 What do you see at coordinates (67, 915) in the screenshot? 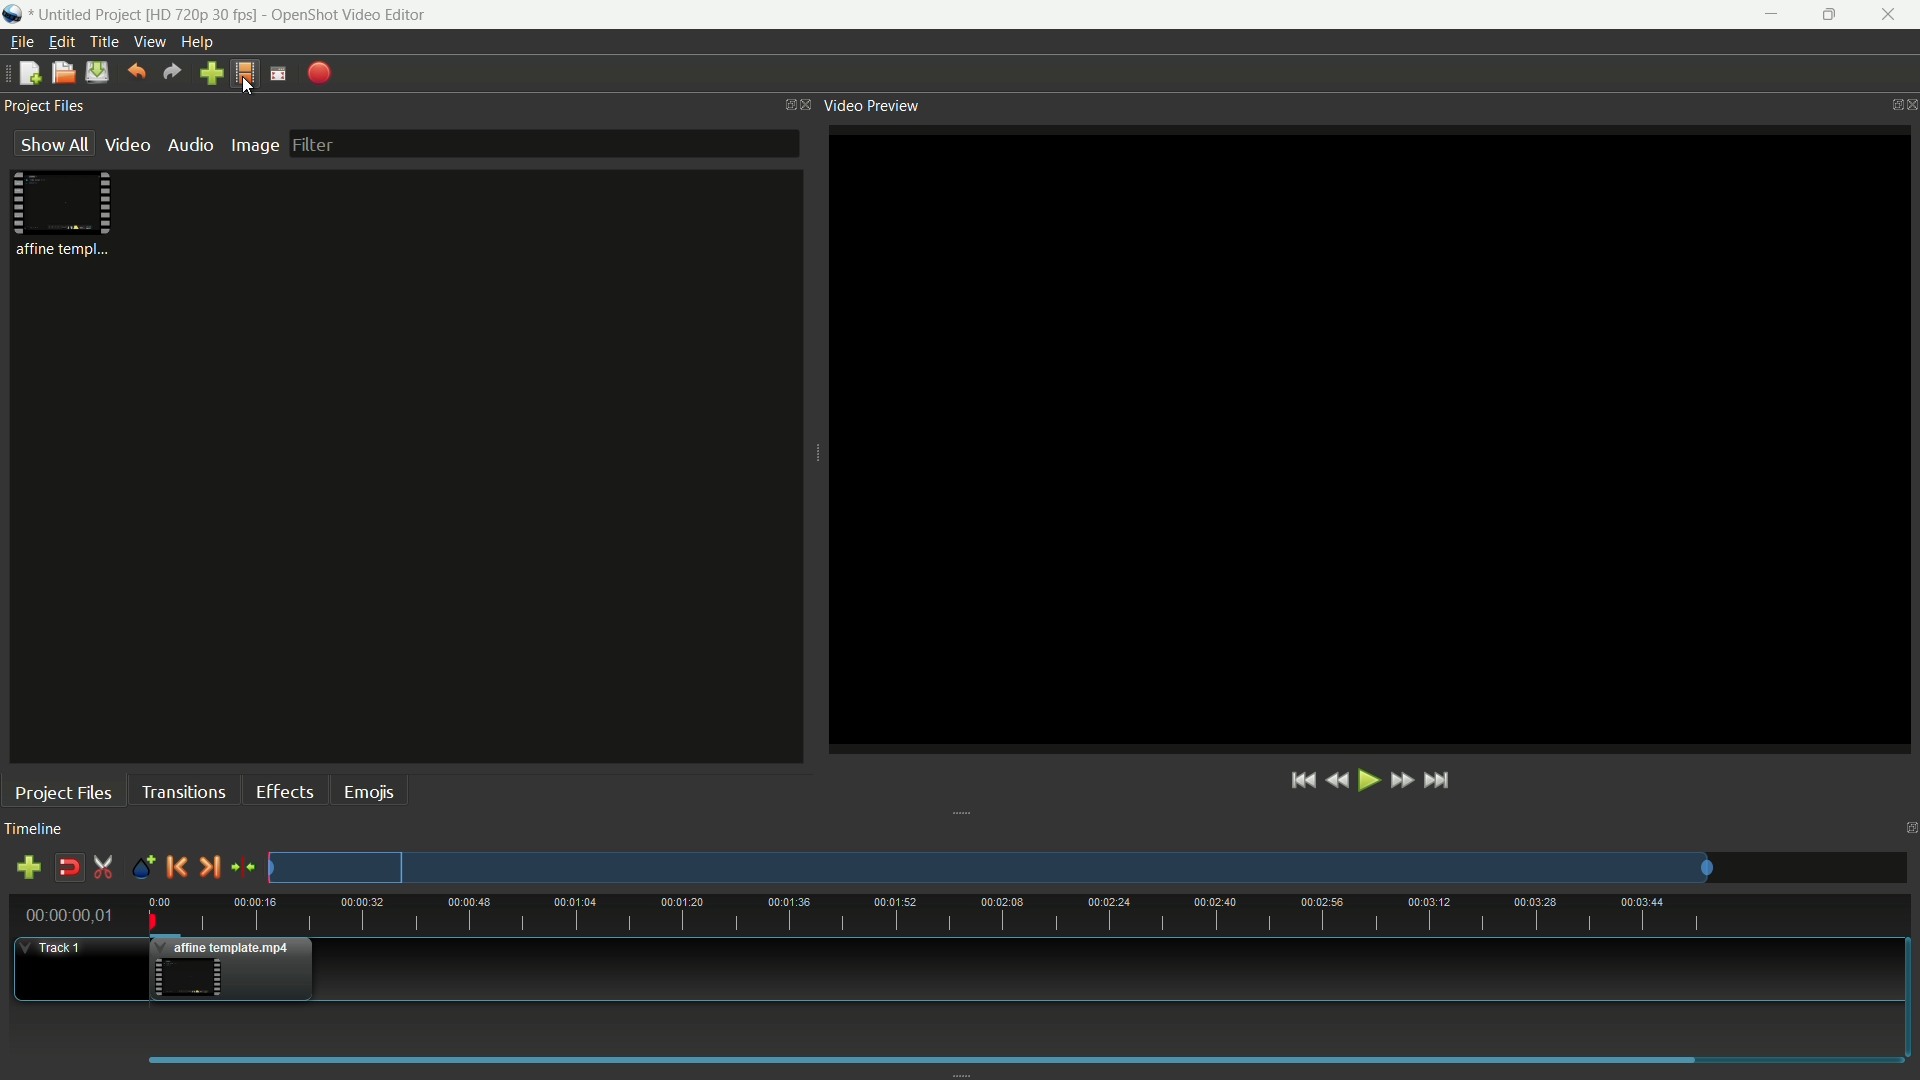
I see `current time` at bounding box center [67, 915].